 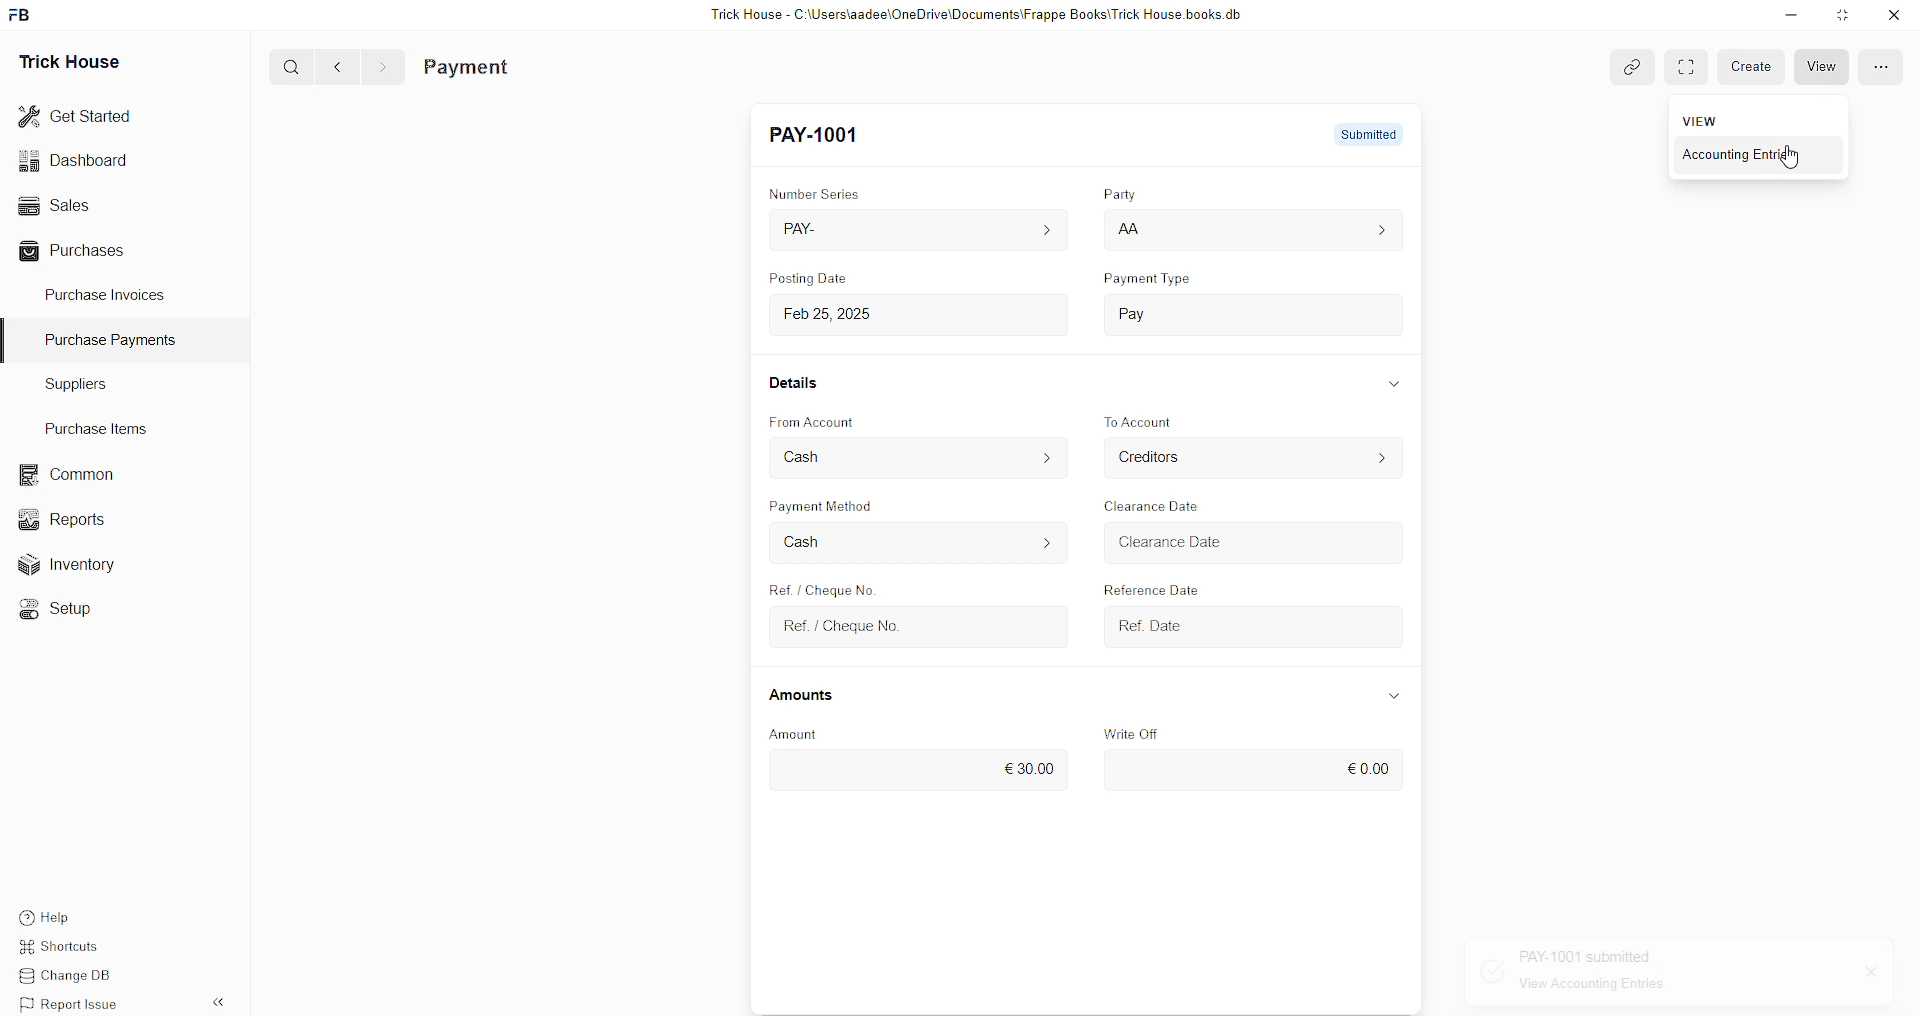 What do you see at coordinates (1154, 280) in the screenshot?
I see `payment type` at bounding box center [1154, 280].